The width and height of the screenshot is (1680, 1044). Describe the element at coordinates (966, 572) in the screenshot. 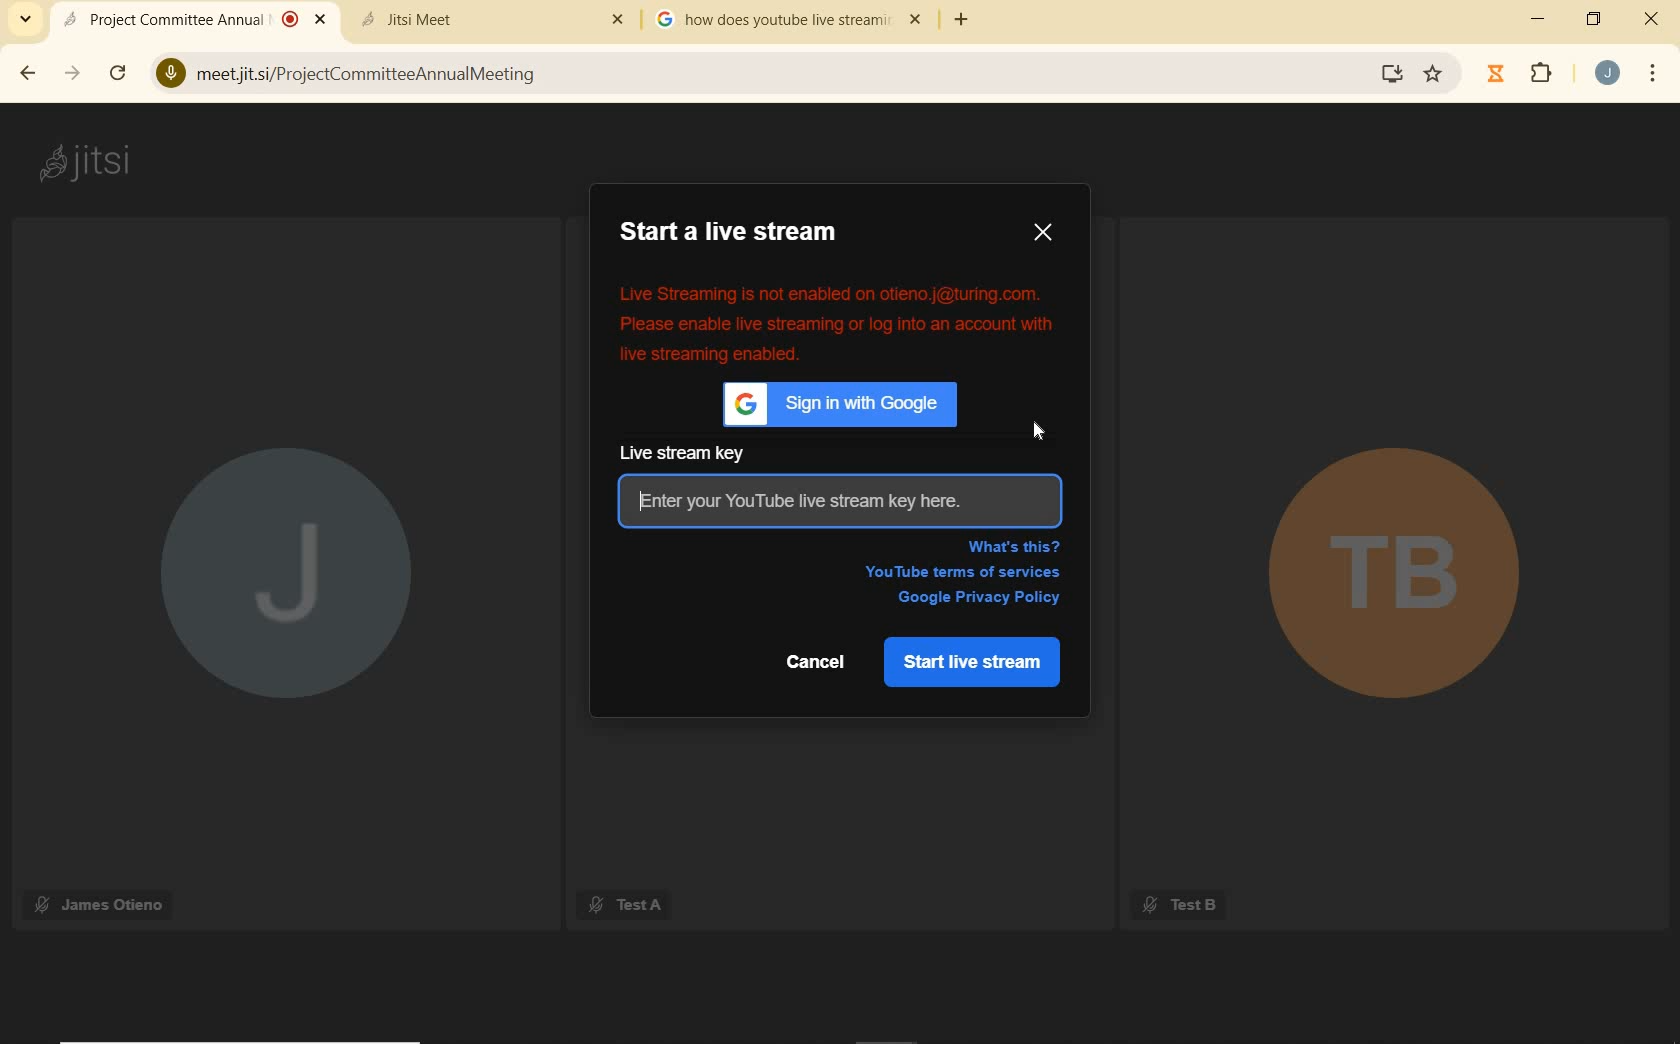

I see `YouTube terms of services` at that location.